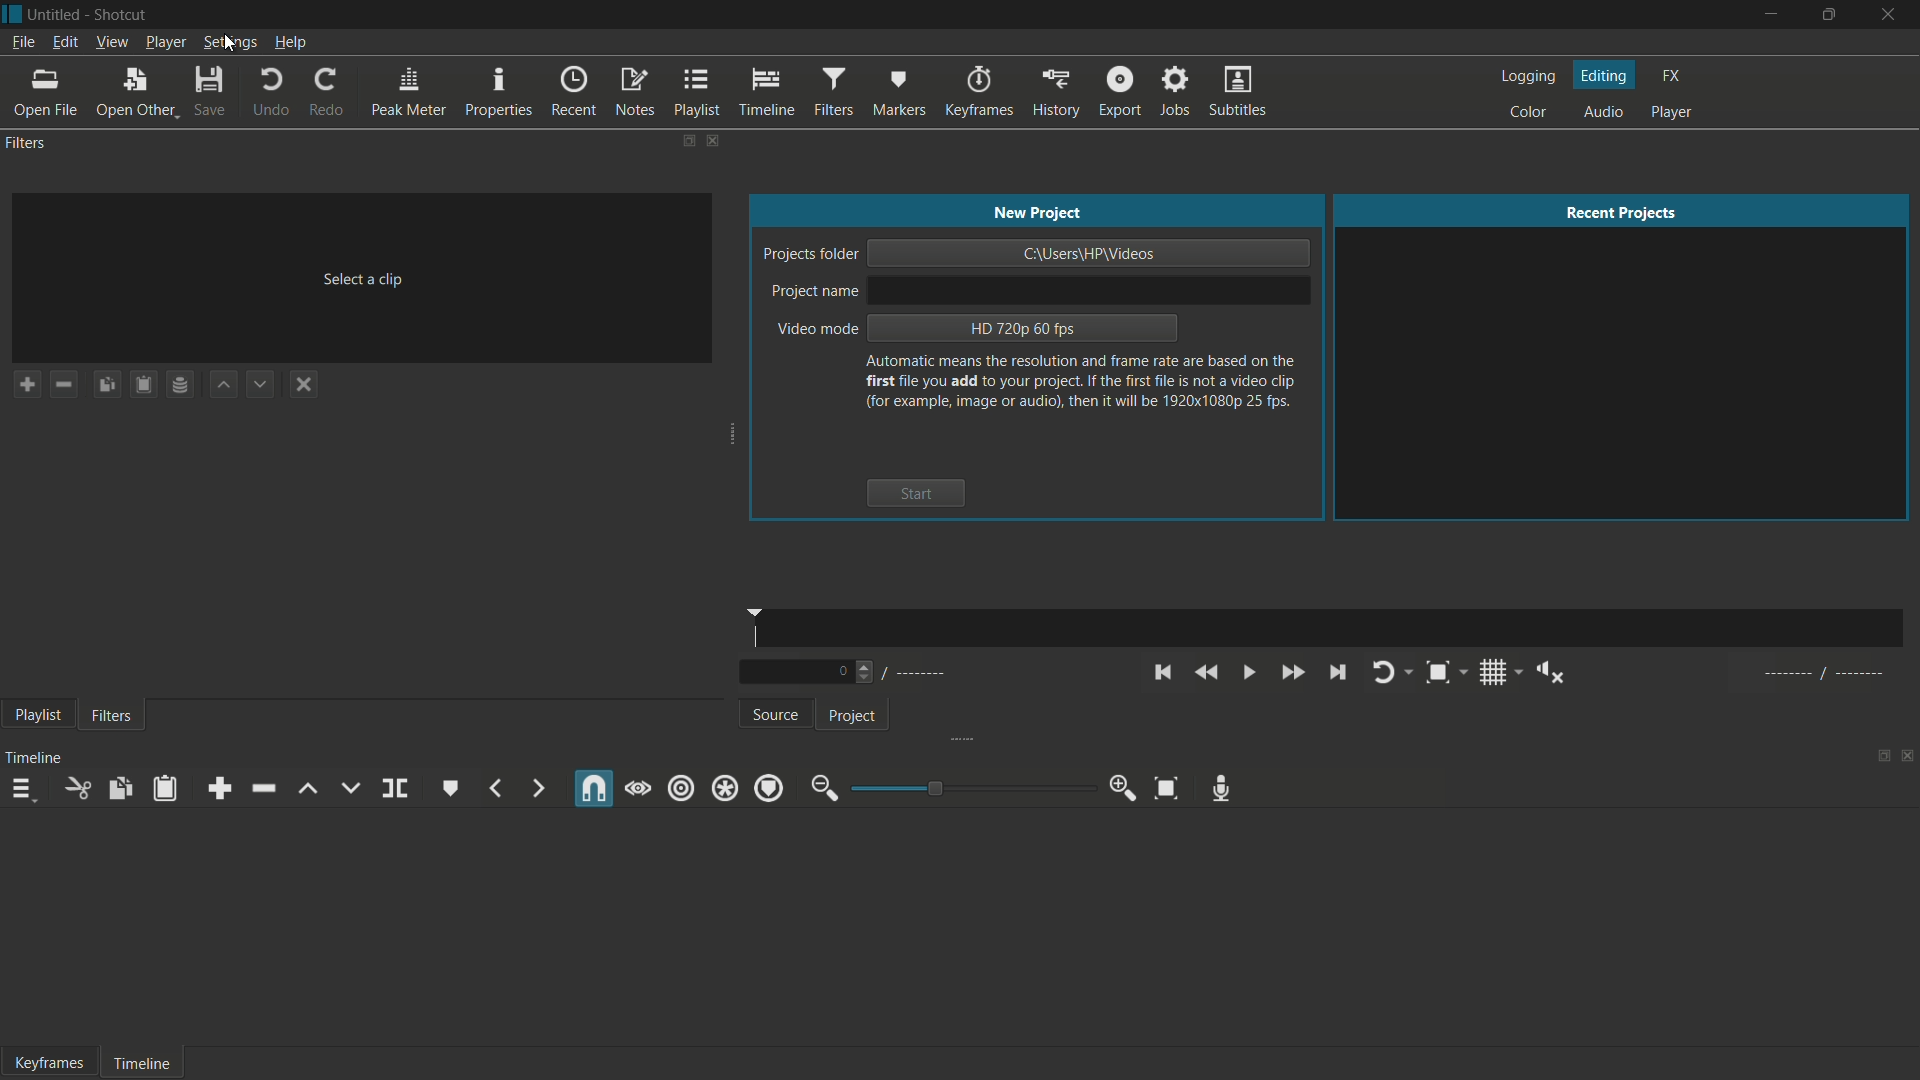 The height and width of the screenshot is (1080, 1920). I want to click on filters, so click(834, 93).